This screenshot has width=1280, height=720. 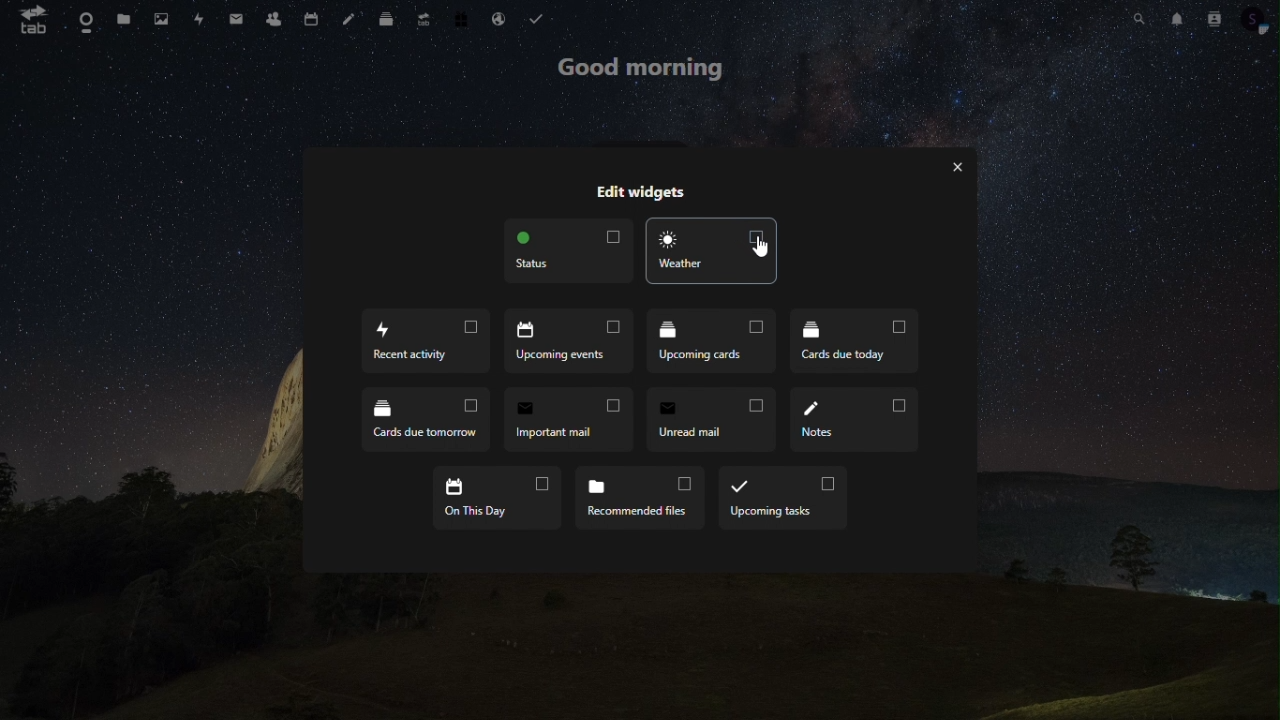 What do you see at coordinates (1210, 18) in the screenshot?
I see `contacts` at bounding box center [1210, 18].